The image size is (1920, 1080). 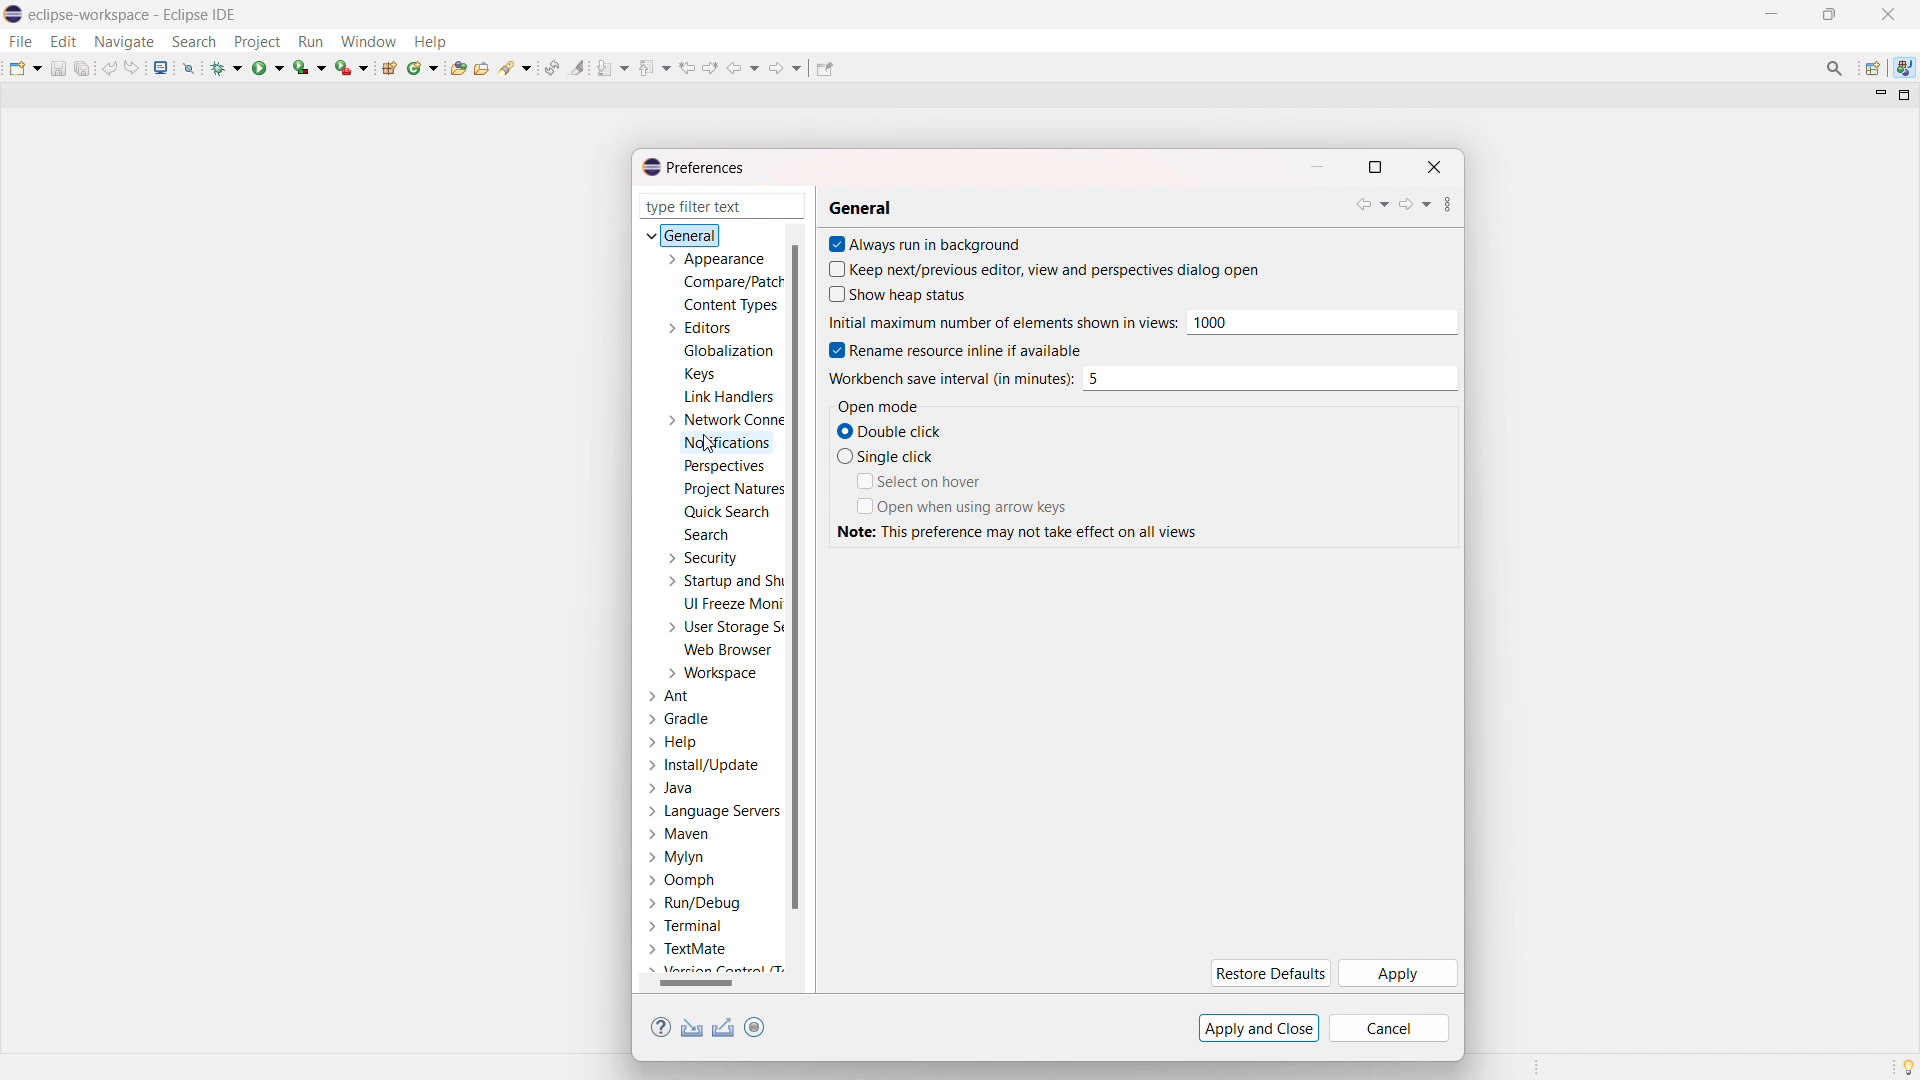 What do you see at coordinates (430, 40) in the screenshot?
I see `help` at bounding box center [430, 40].